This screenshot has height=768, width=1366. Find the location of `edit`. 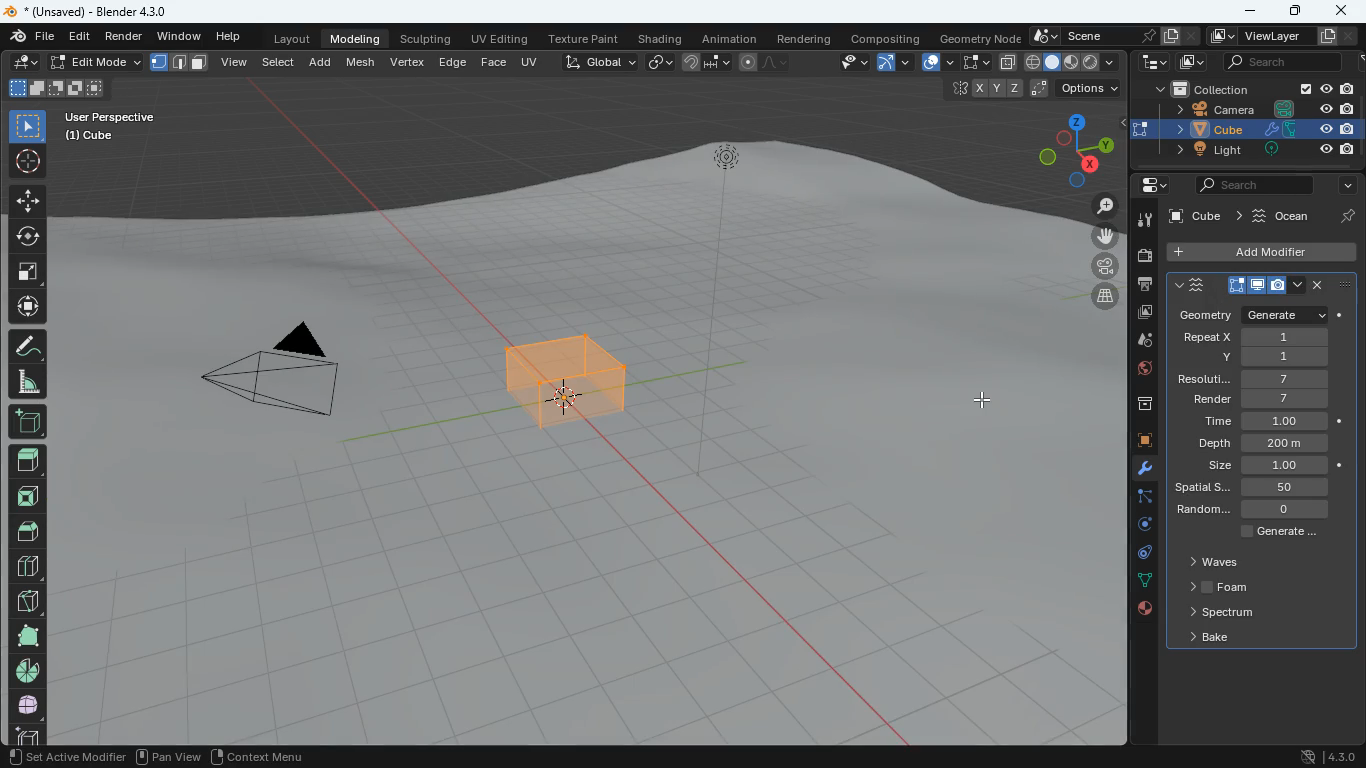

edit is located at coordinates (844, 64).